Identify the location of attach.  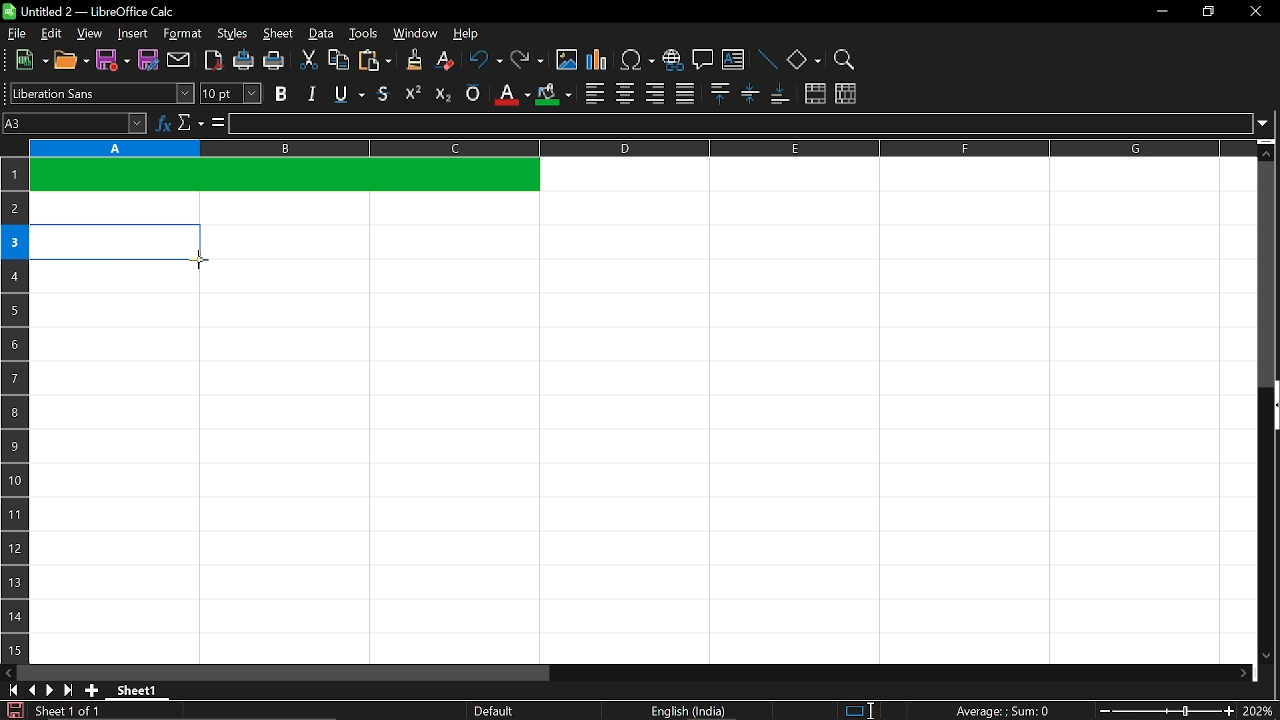
(177, 59).